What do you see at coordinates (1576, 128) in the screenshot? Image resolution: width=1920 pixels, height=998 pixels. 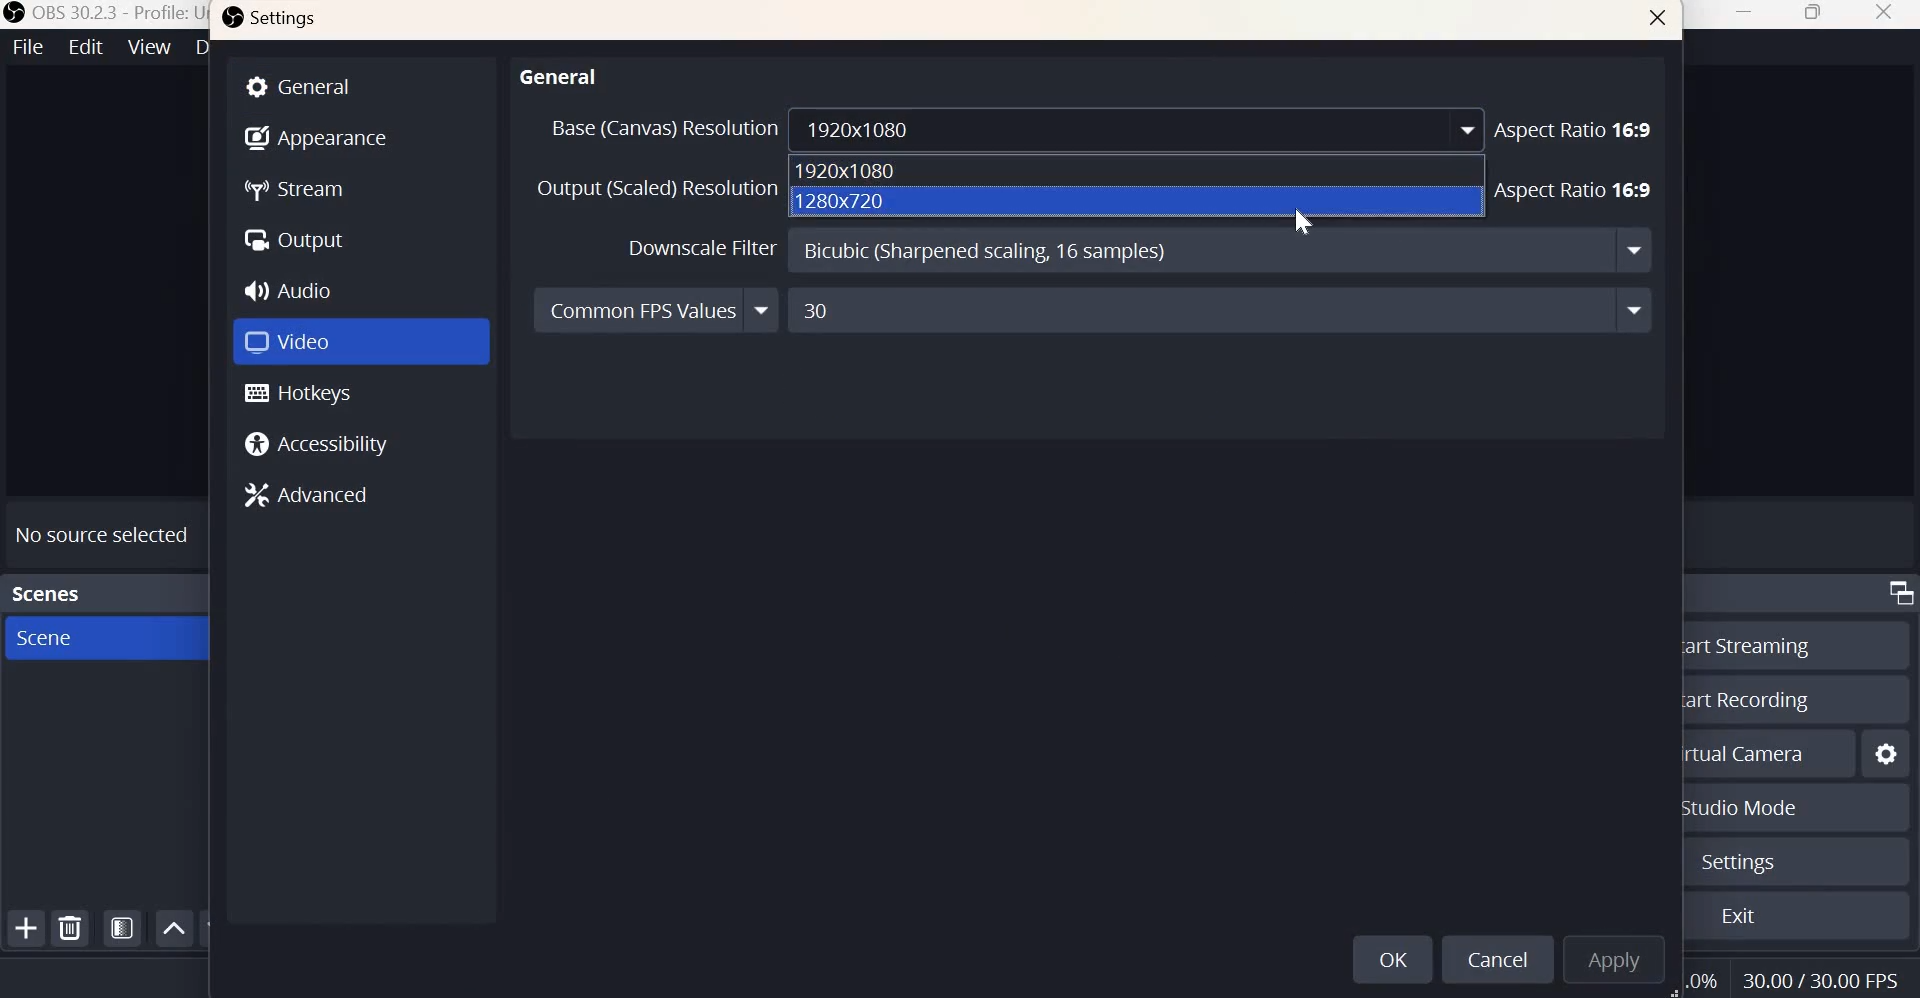 I see `Aspect 16:9` at bounding box center [1576, 128].